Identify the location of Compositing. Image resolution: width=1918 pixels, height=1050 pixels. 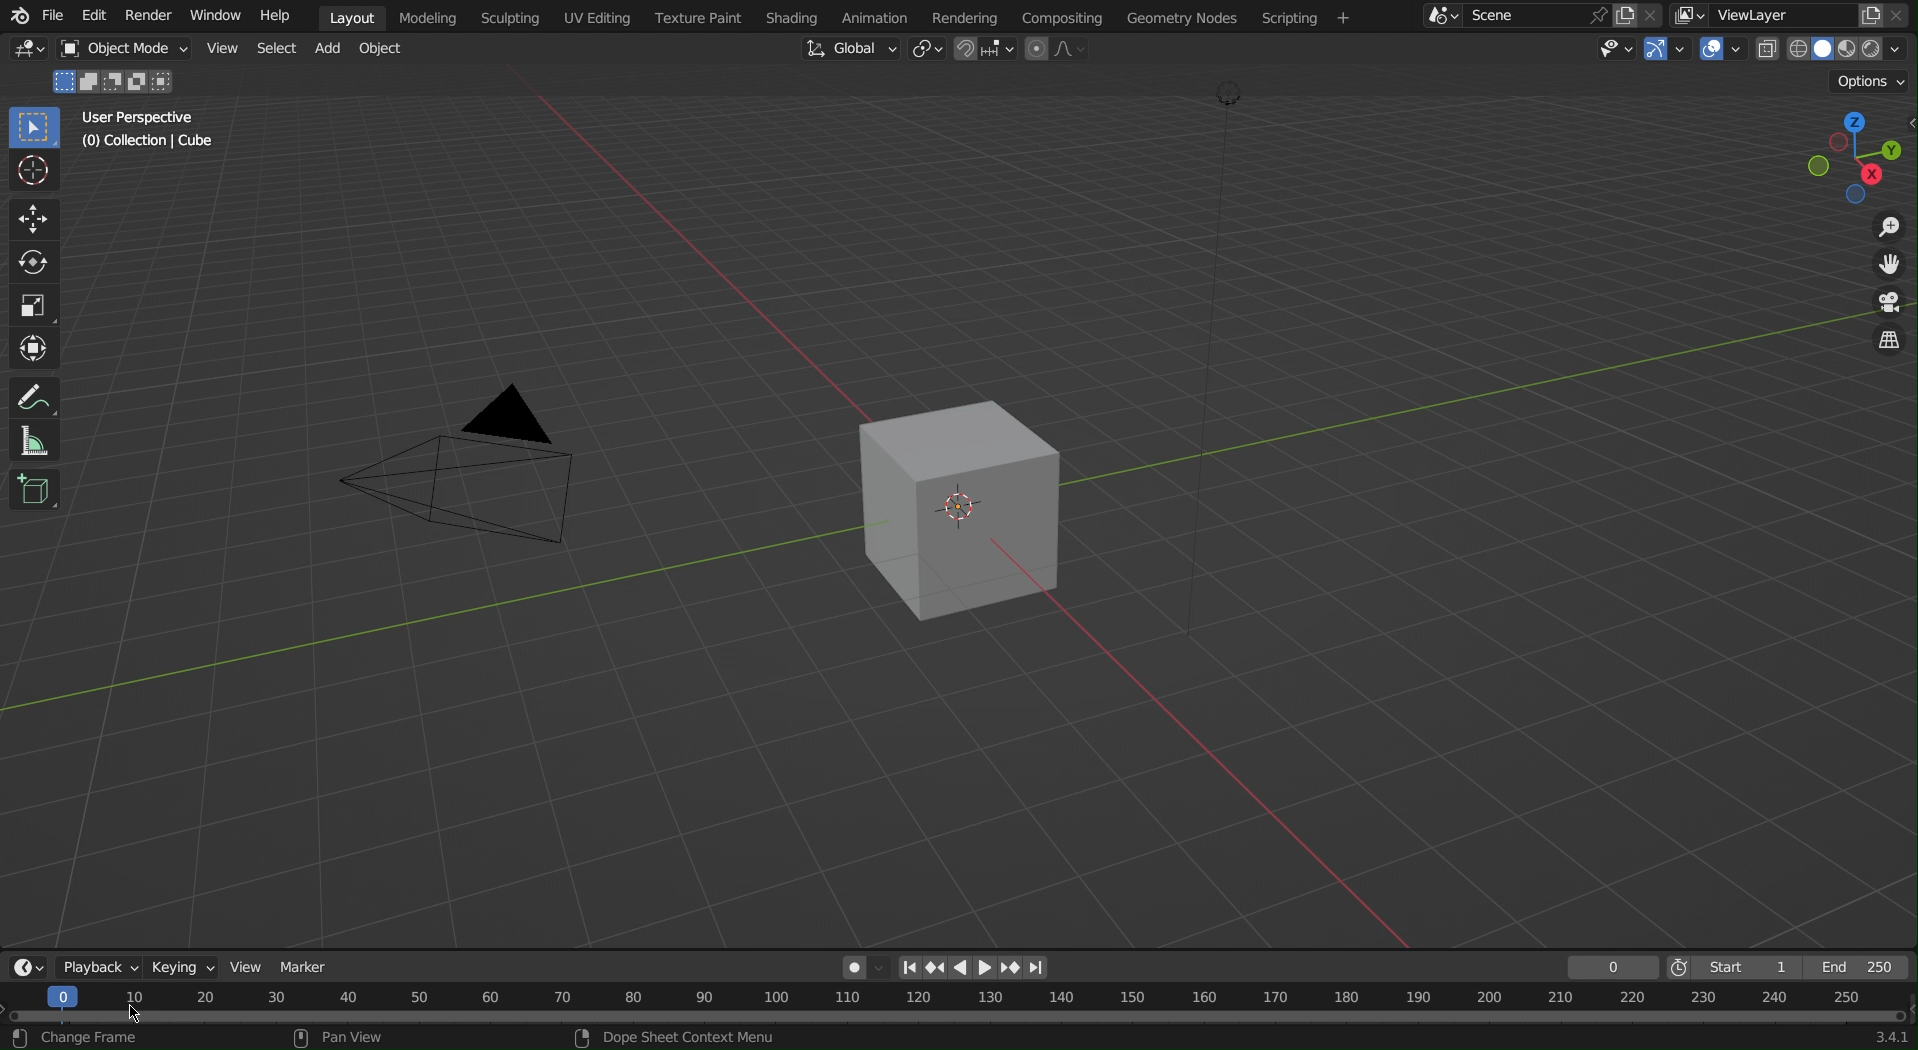
(1063, 18).